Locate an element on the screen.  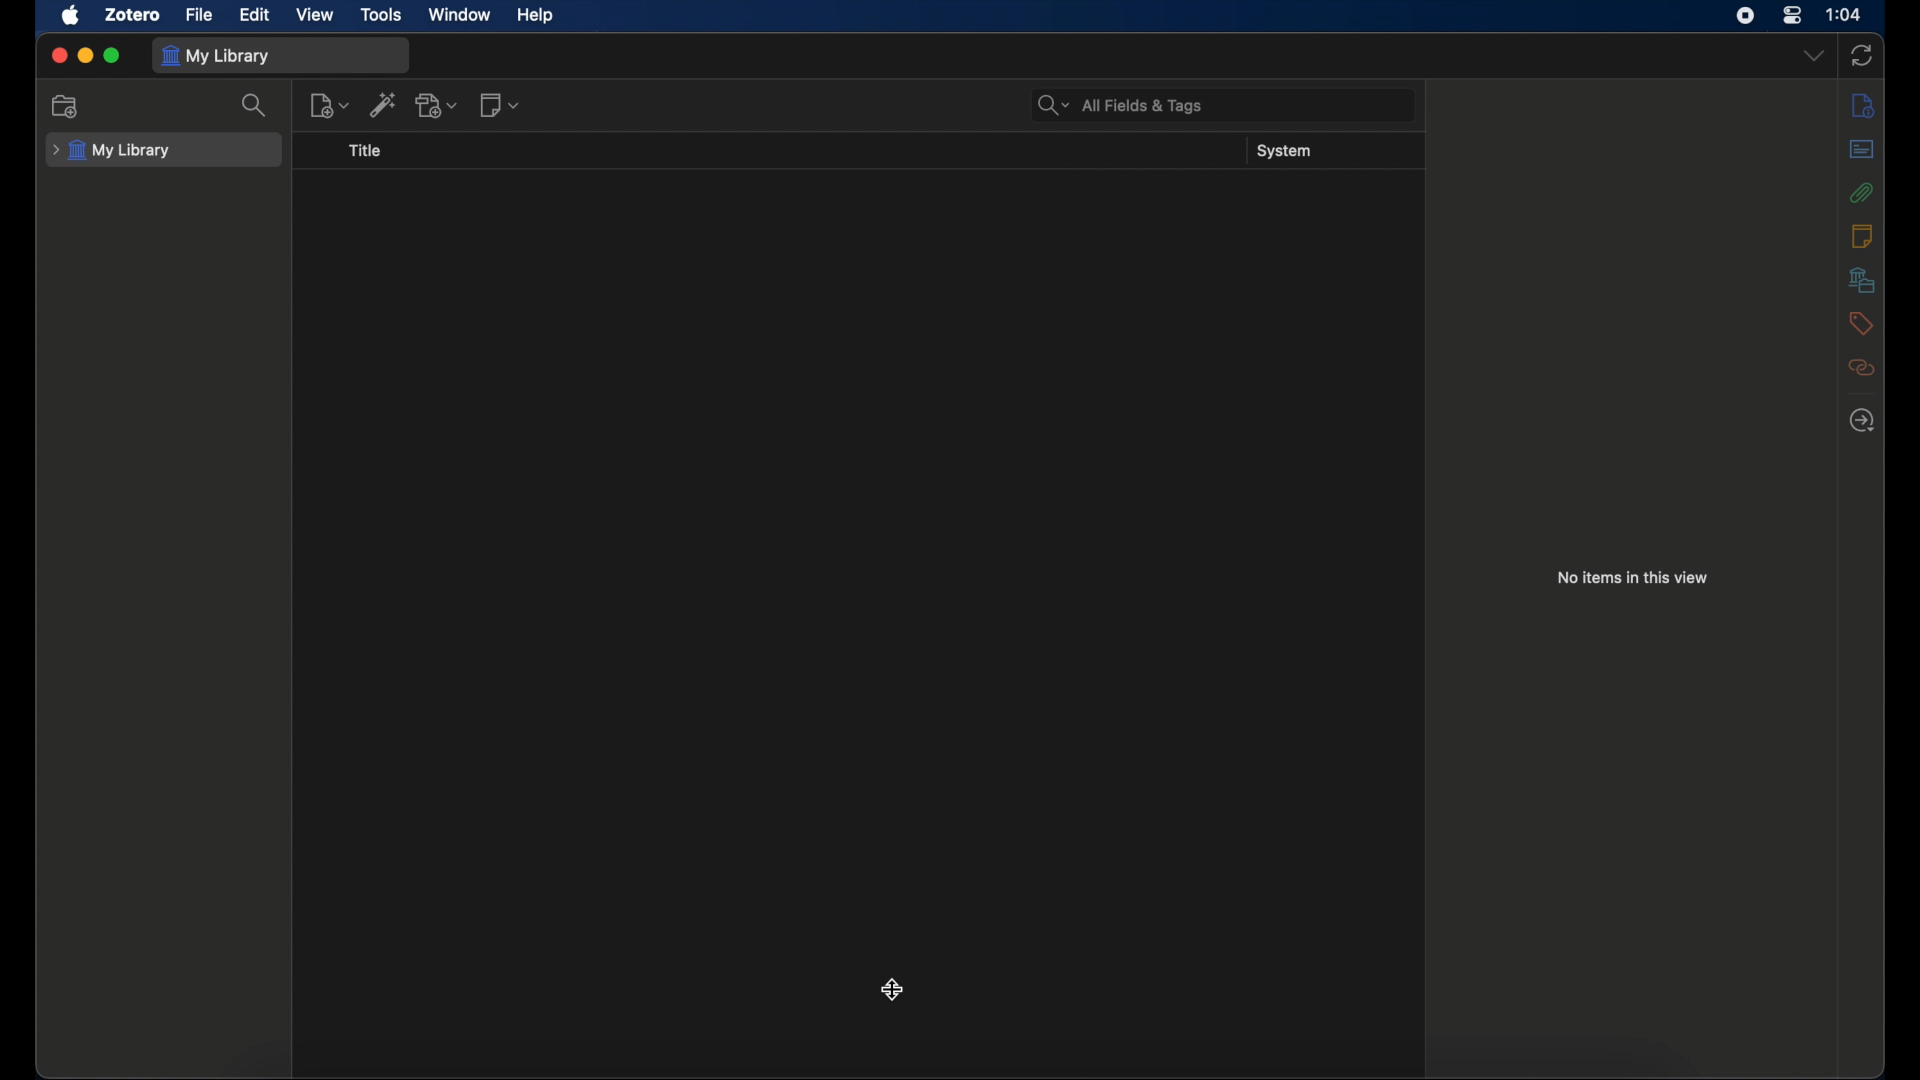
new notes is located at coordinates (502, 105).